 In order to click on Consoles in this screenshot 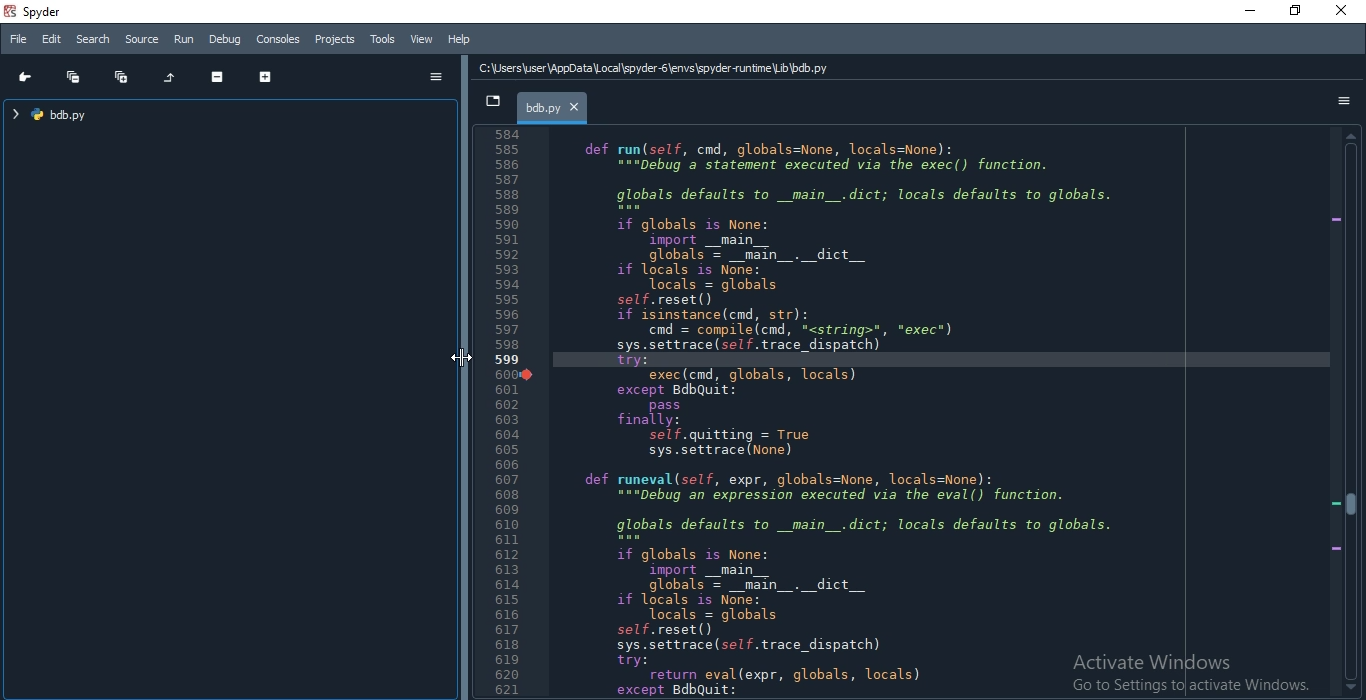, I will do `click(279, 38)`.